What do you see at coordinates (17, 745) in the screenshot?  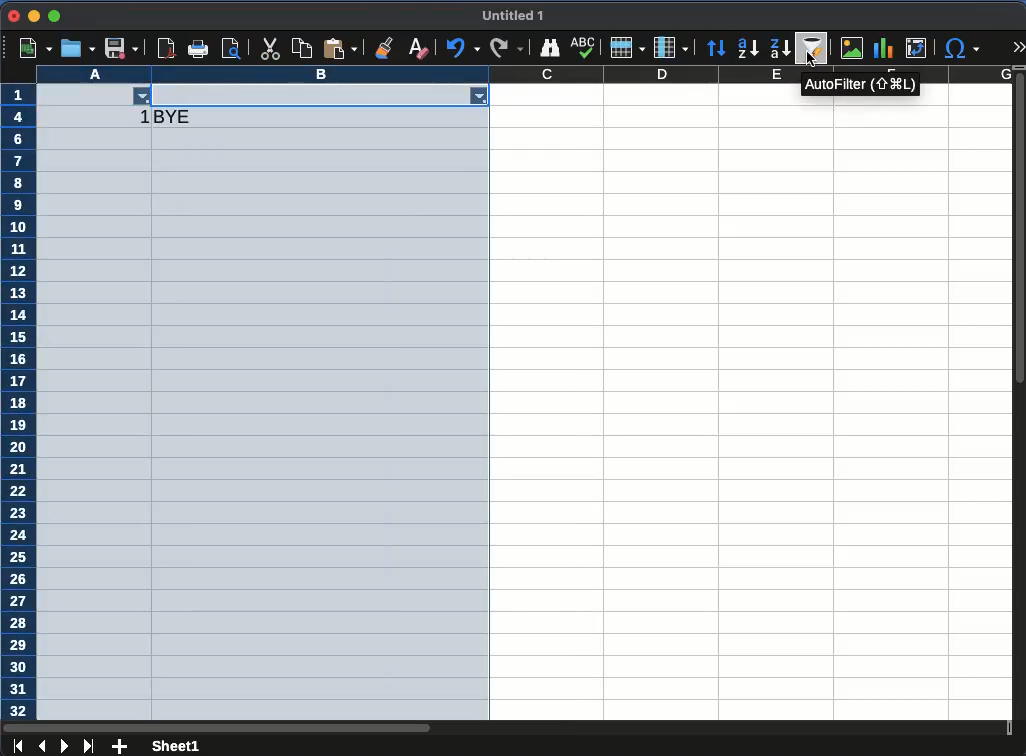 I see `first sheet` at bounding box center [17, 745].